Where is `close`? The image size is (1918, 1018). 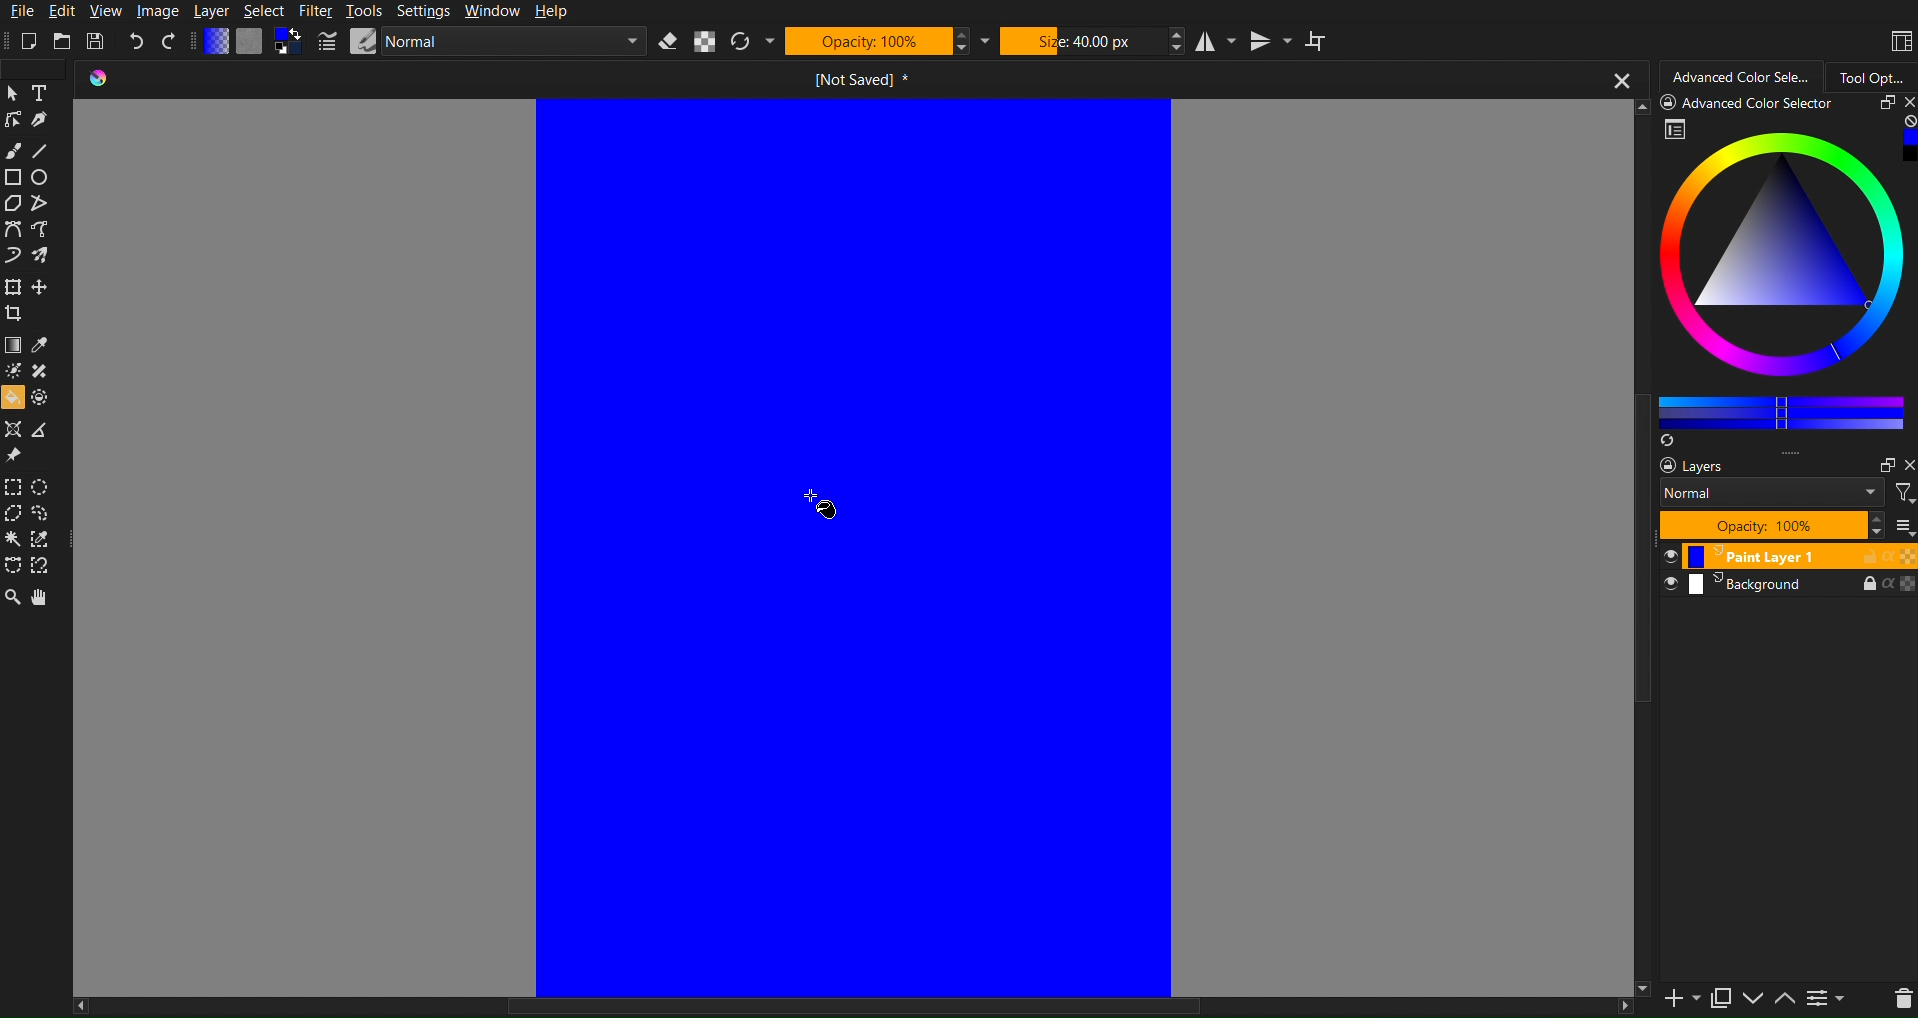
close is located at coordinates (1903, 102).